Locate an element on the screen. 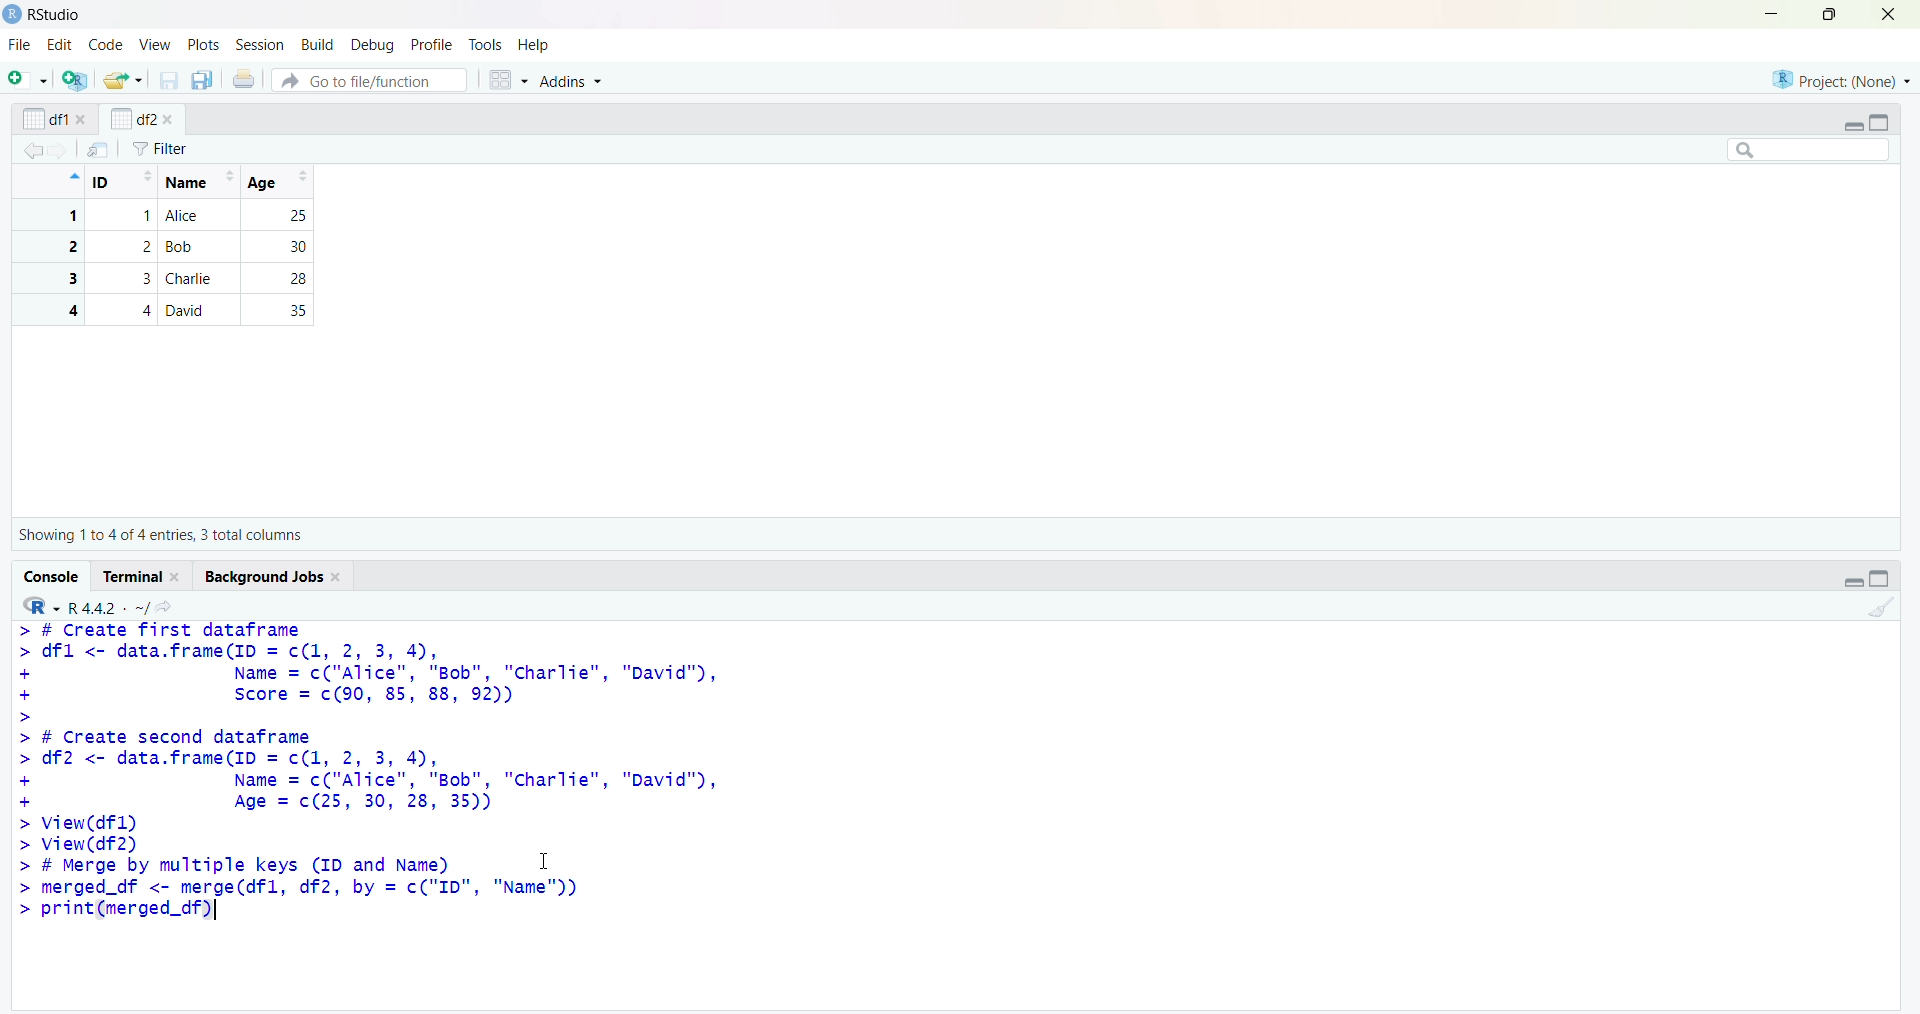 Image resolution: width=1920 pixels, height=1014 pixels. share icon is located at coordinates (165, 607).